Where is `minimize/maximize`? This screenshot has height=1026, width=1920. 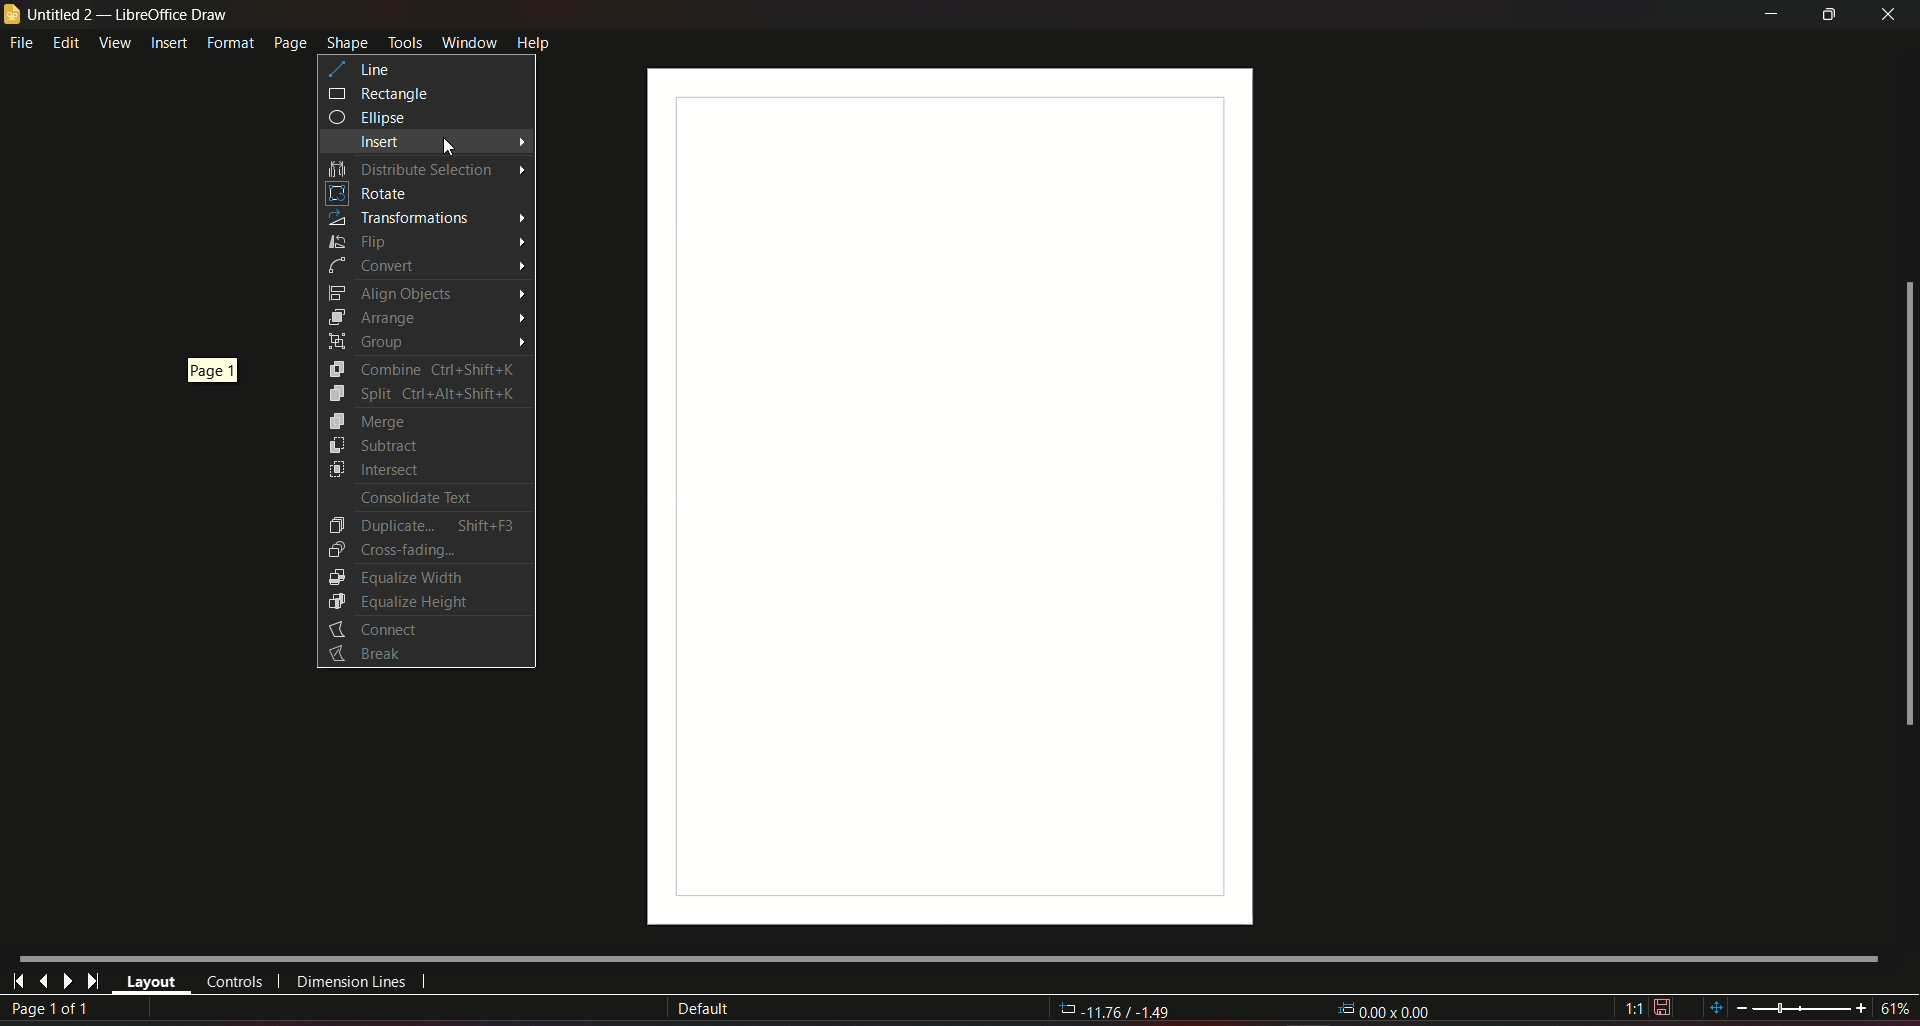 minimize/maximize is located at coordinates (1826, 15).